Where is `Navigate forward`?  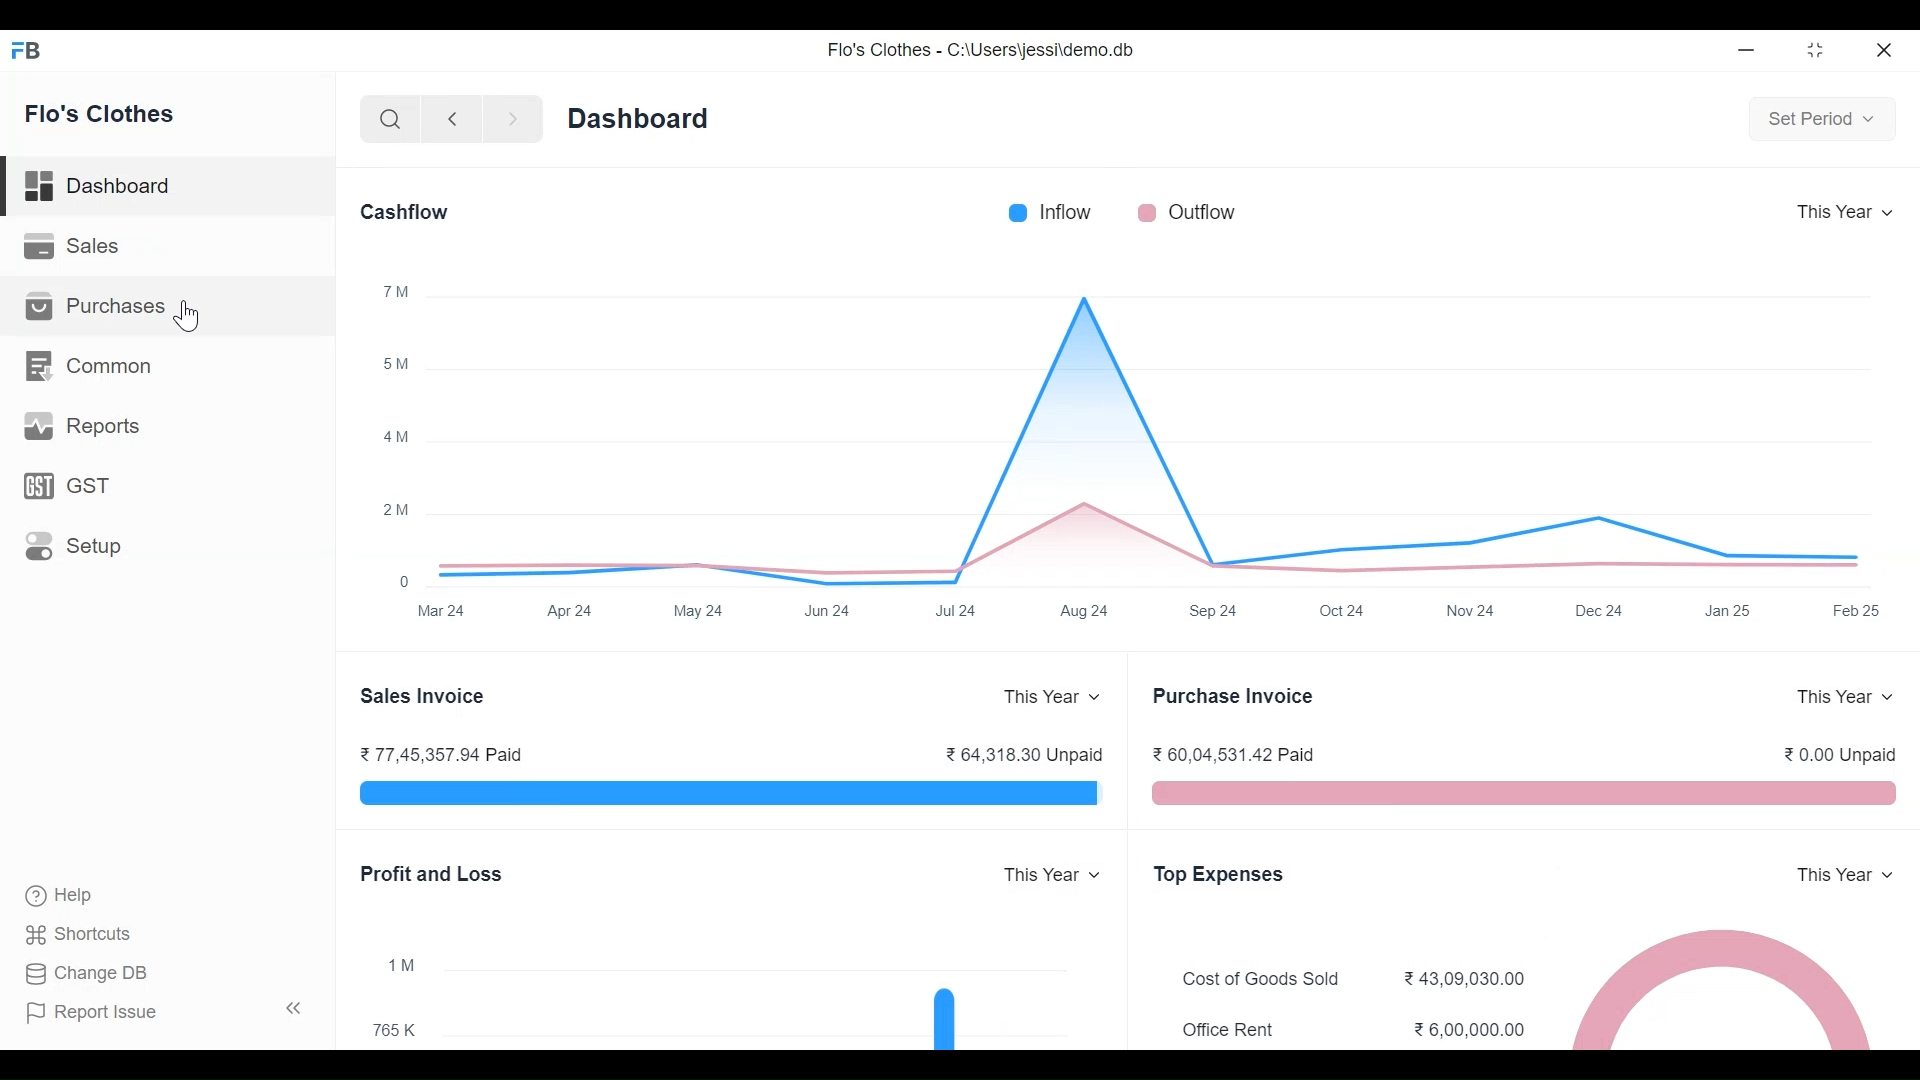
Navigate forward is located at coordinates (512, 120).